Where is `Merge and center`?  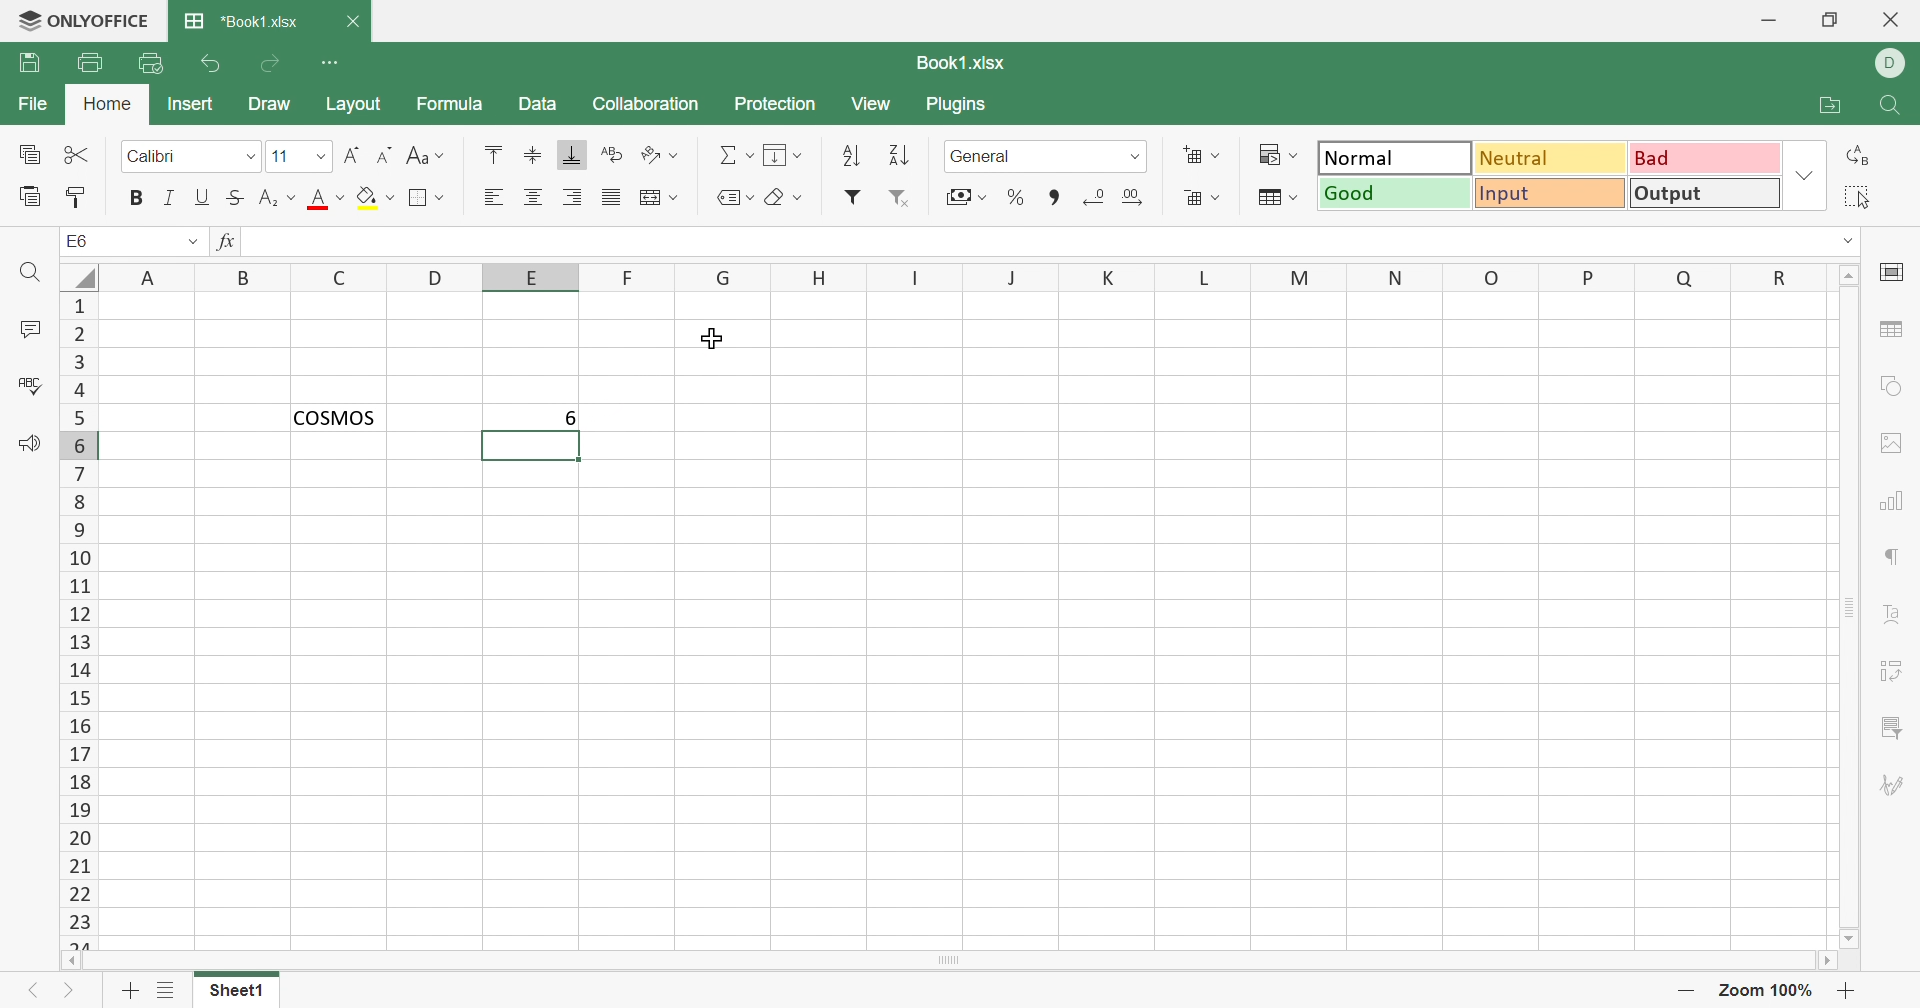 Merge and center is located at coordinates (658, 196).